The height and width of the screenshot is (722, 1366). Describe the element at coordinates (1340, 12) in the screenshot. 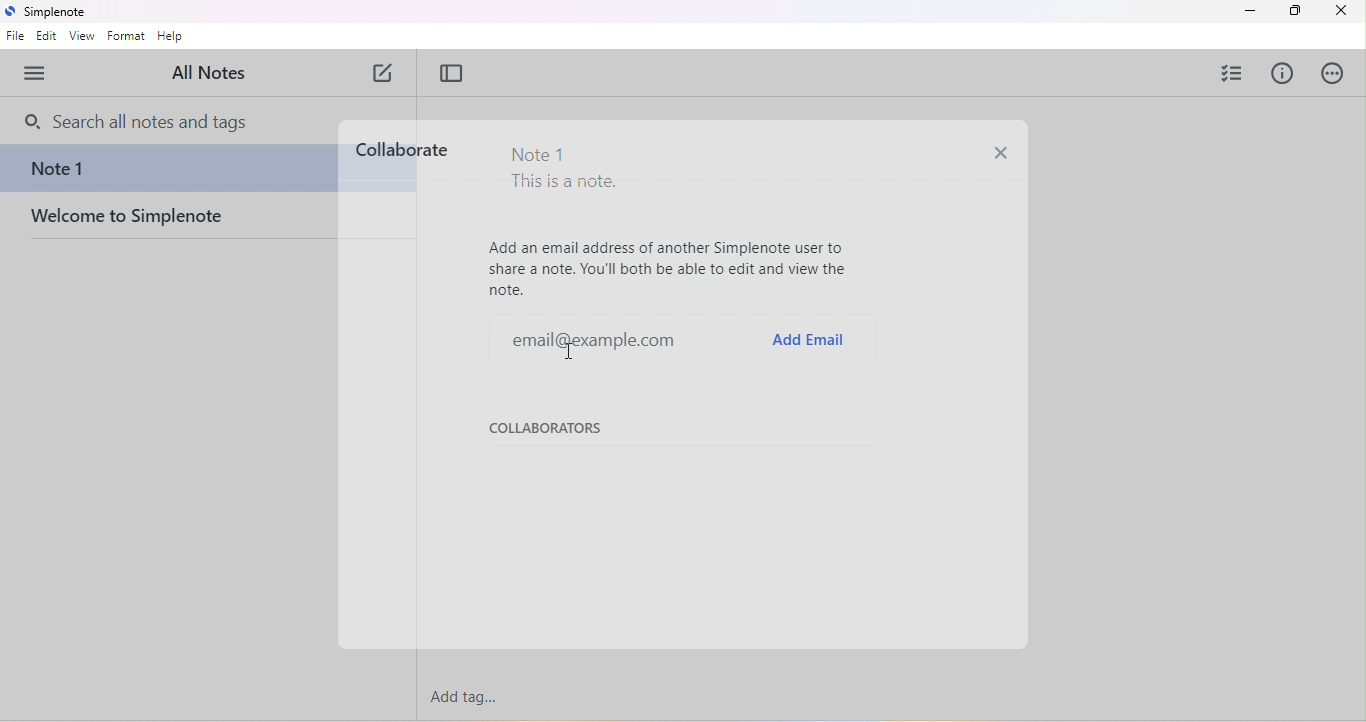

I see `close` at that location.